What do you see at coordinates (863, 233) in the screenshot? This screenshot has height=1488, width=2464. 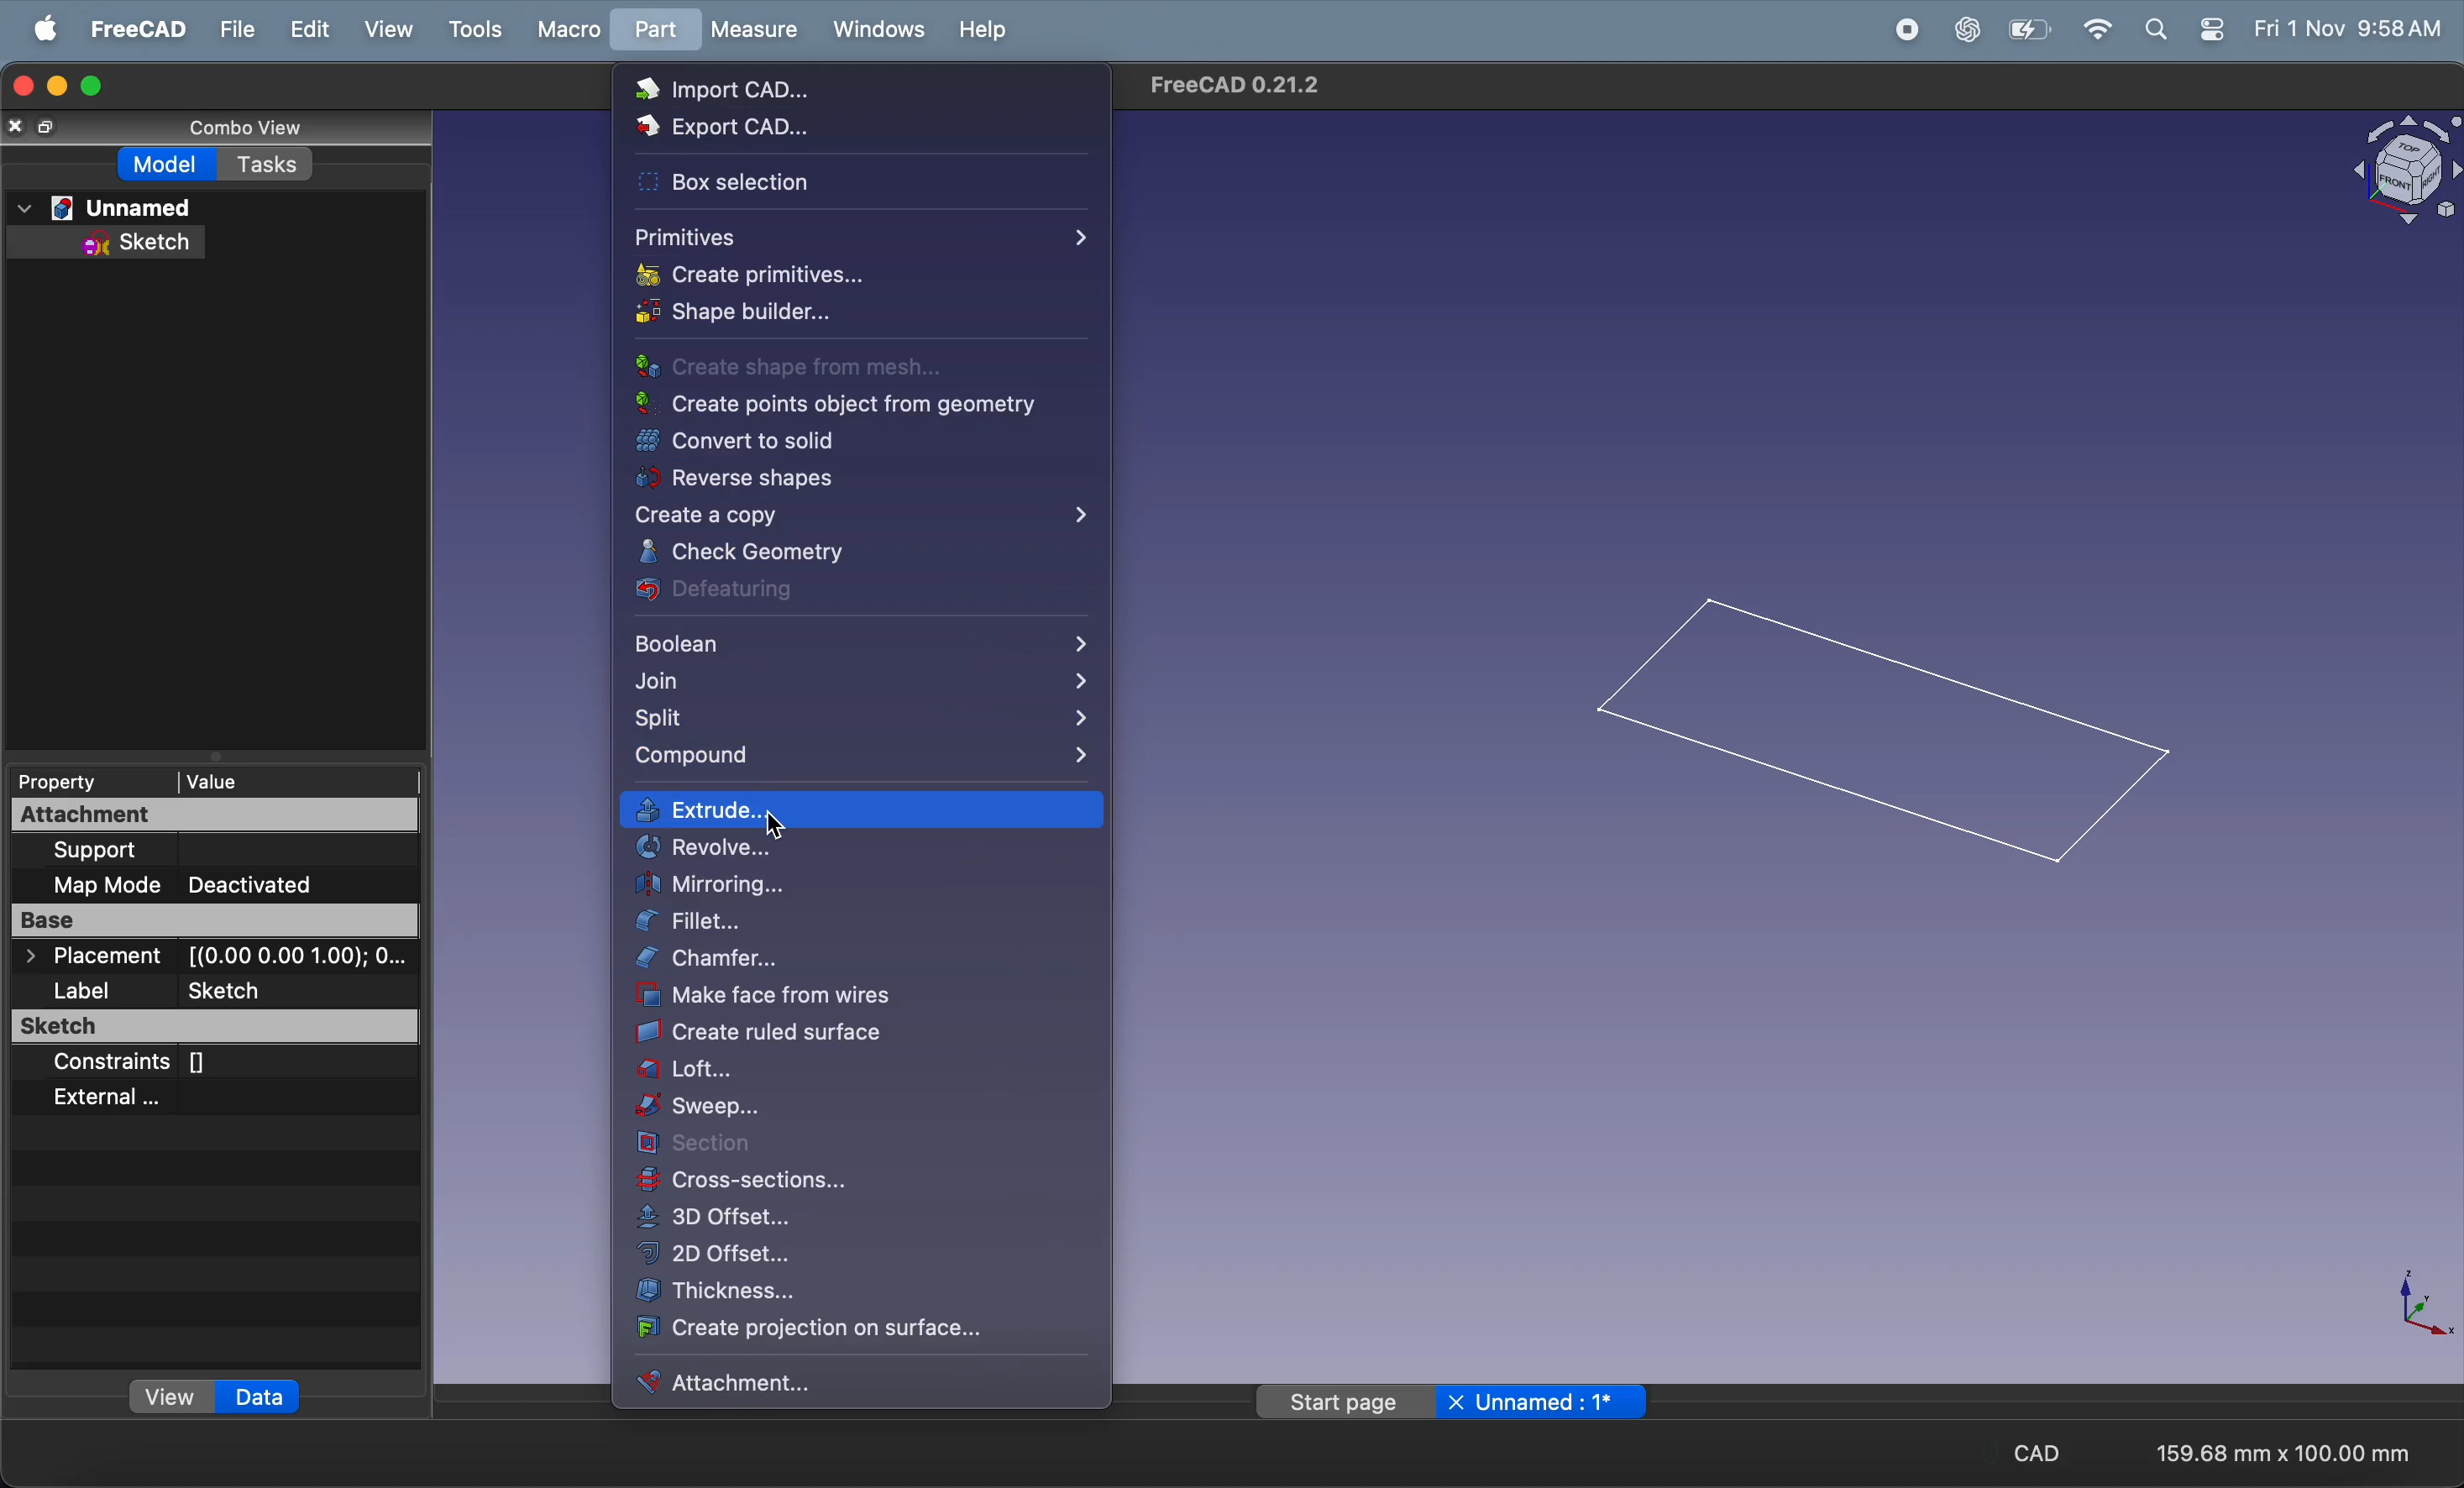 I see `primitives` at bounding box center [863, 233].